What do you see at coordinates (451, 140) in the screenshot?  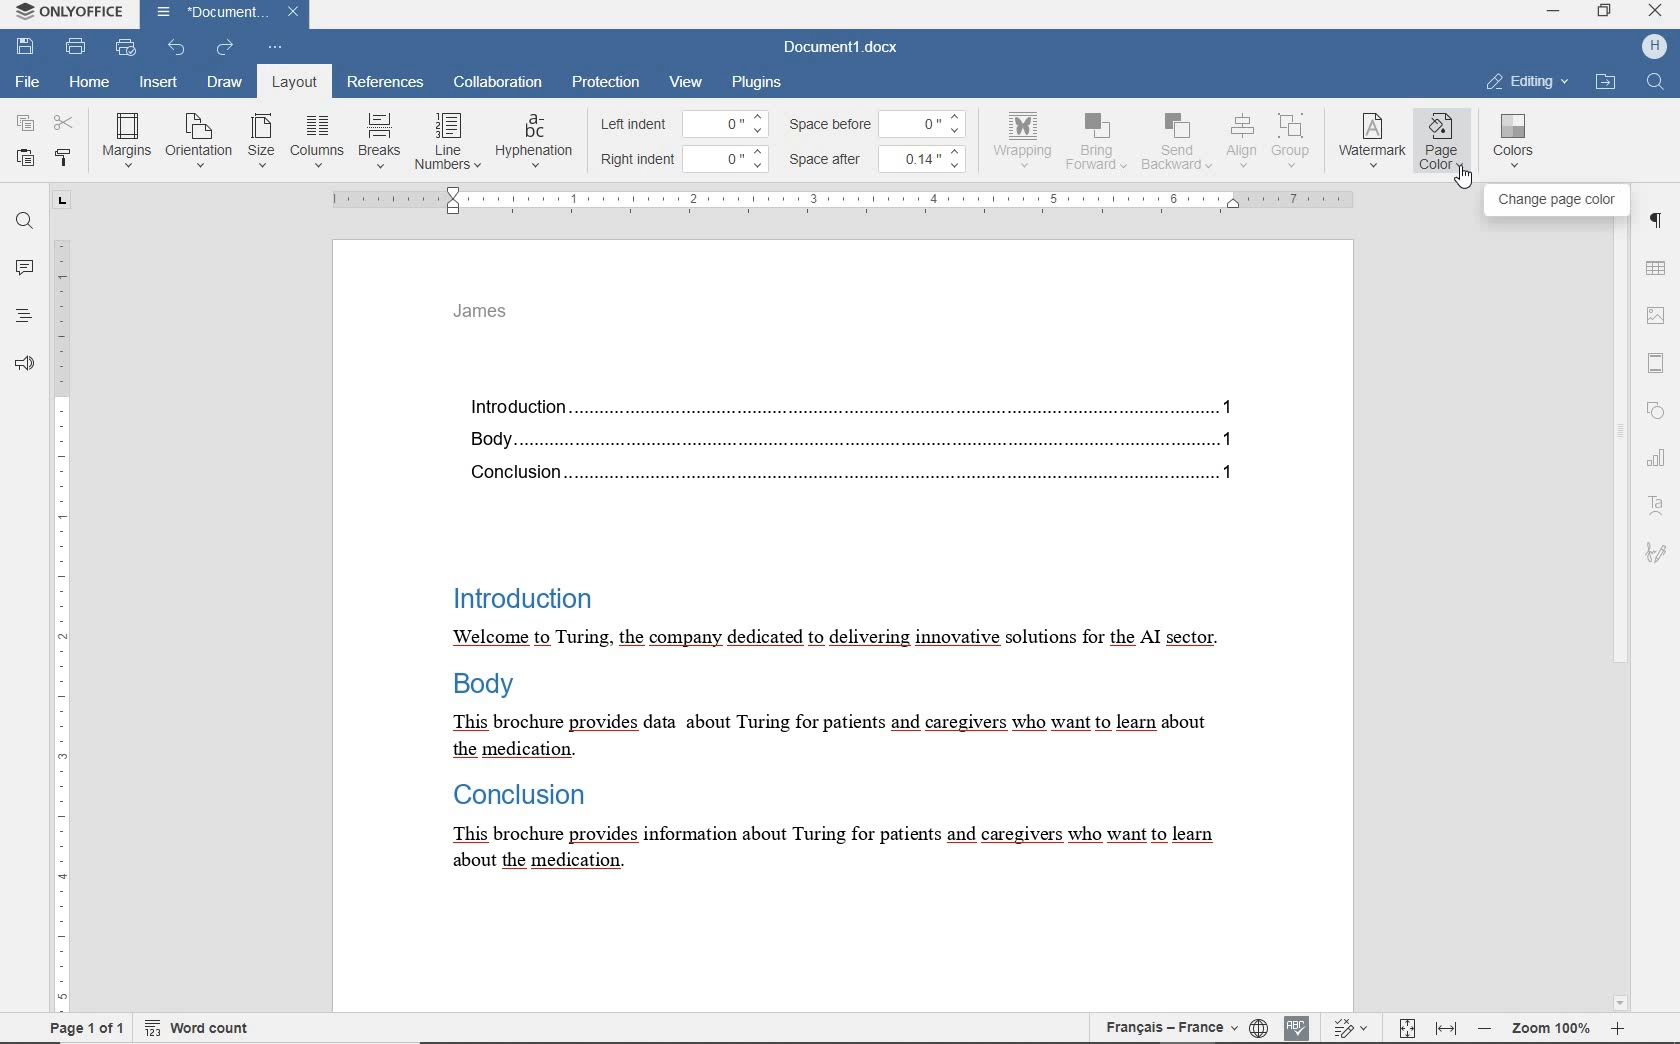 I see `line numbers` at bounding box center [451, 140].